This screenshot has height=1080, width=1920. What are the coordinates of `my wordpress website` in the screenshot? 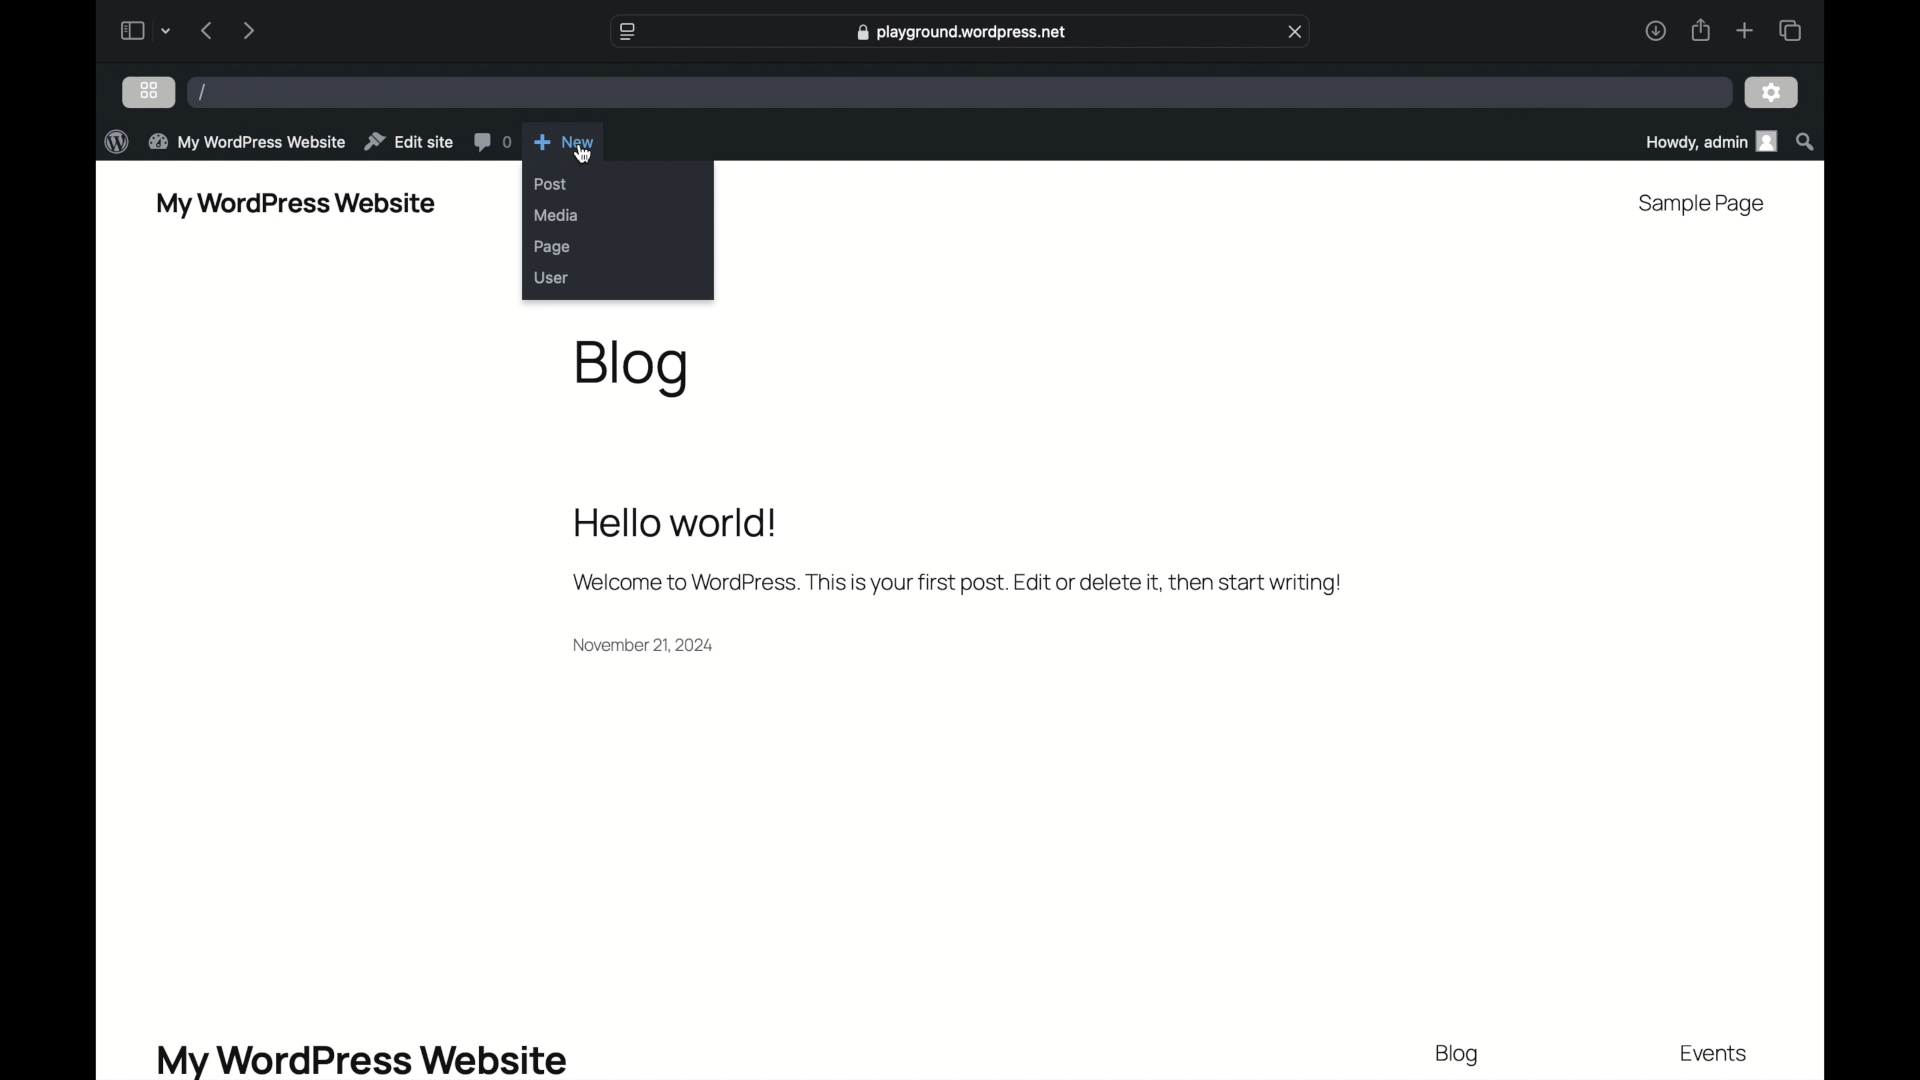 It's located at (360, 1059).